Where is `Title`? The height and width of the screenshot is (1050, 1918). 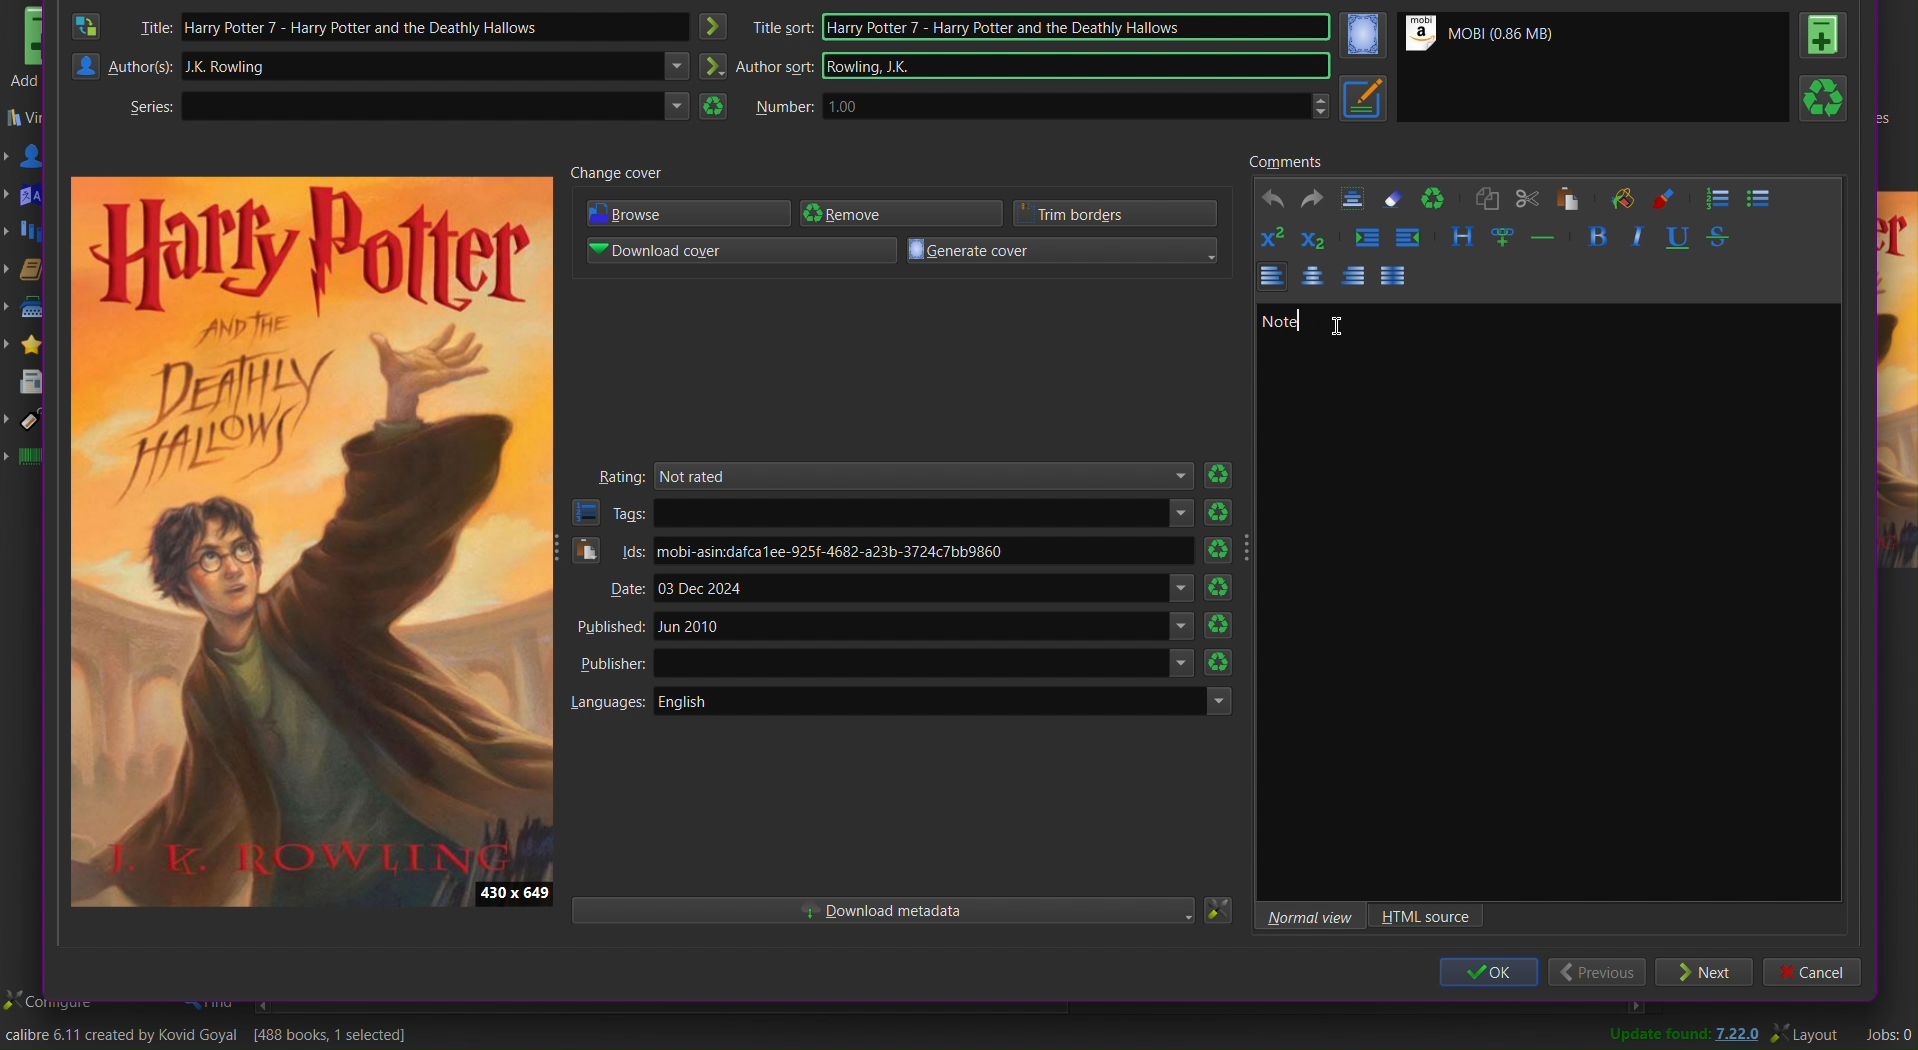
Title is located at coordinates (159, 29).